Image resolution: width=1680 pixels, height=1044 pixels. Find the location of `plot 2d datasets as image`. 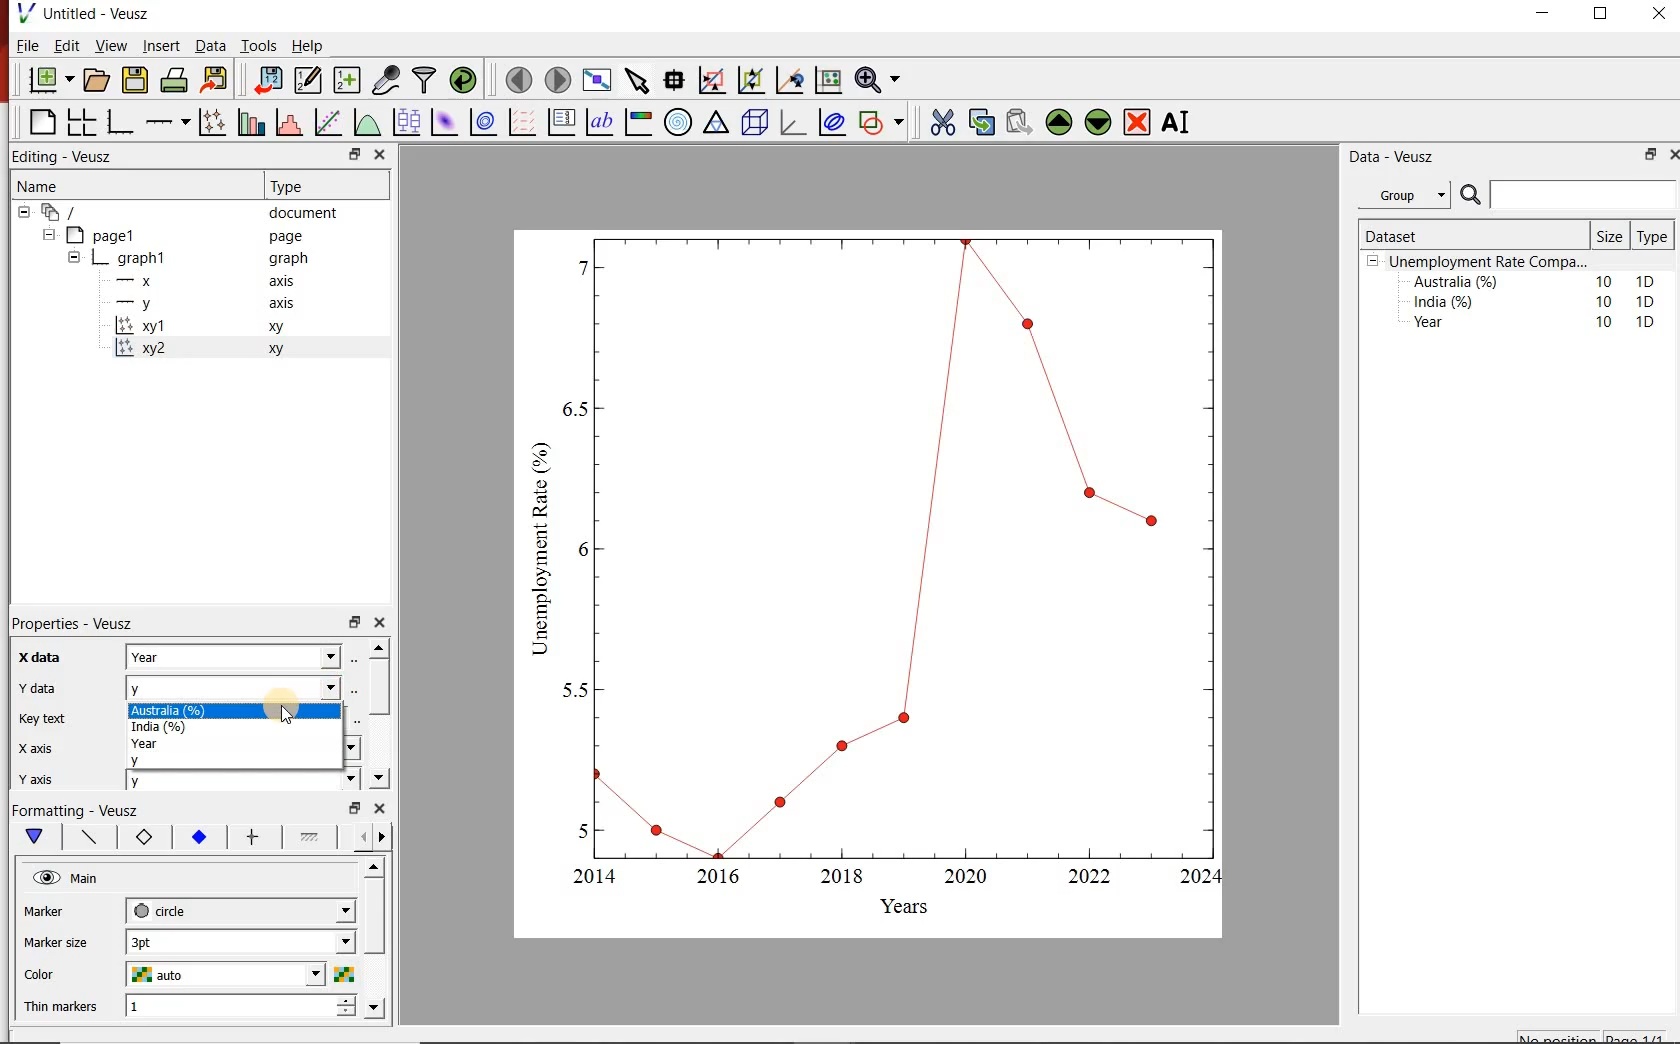

plot 2d datasets as image is located at coordinates (444, 122).